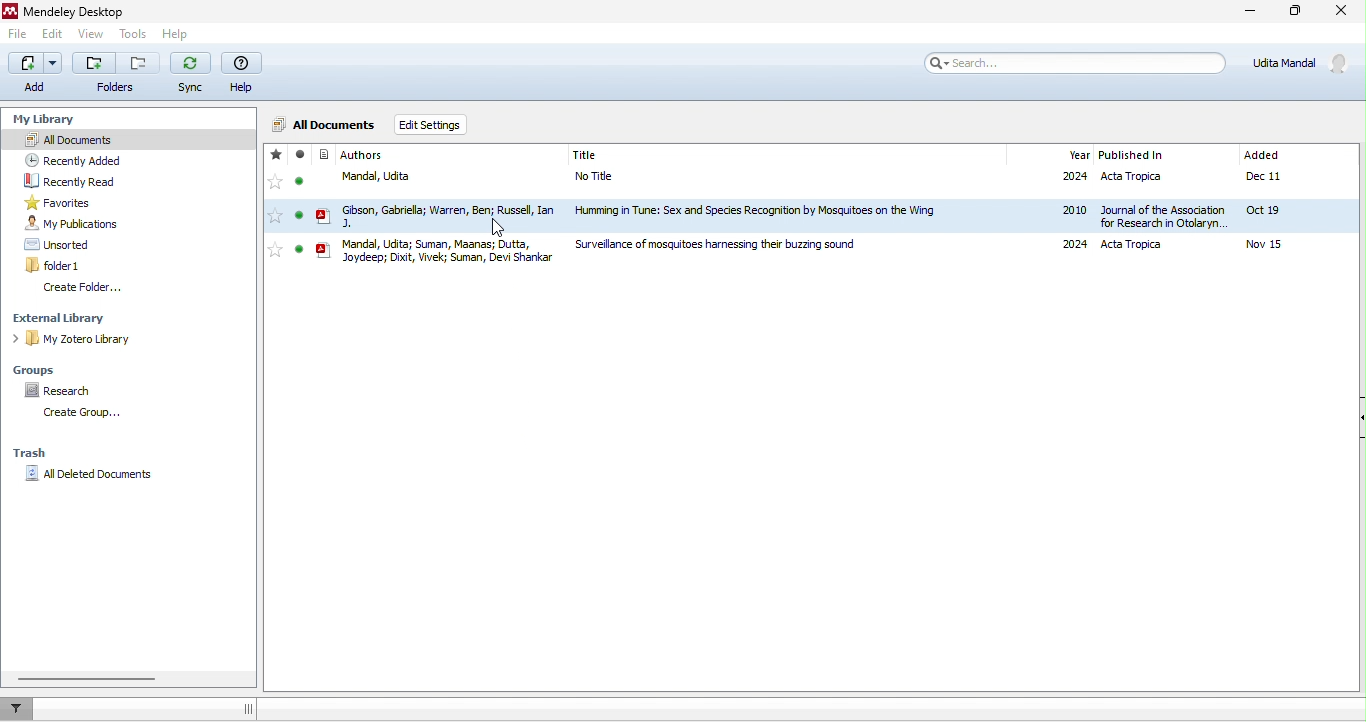 The image size is (1366, 722). What do you see at coordinates (93, 63) in the screenshot?
I see `folder` at bounding box center [93, 63].